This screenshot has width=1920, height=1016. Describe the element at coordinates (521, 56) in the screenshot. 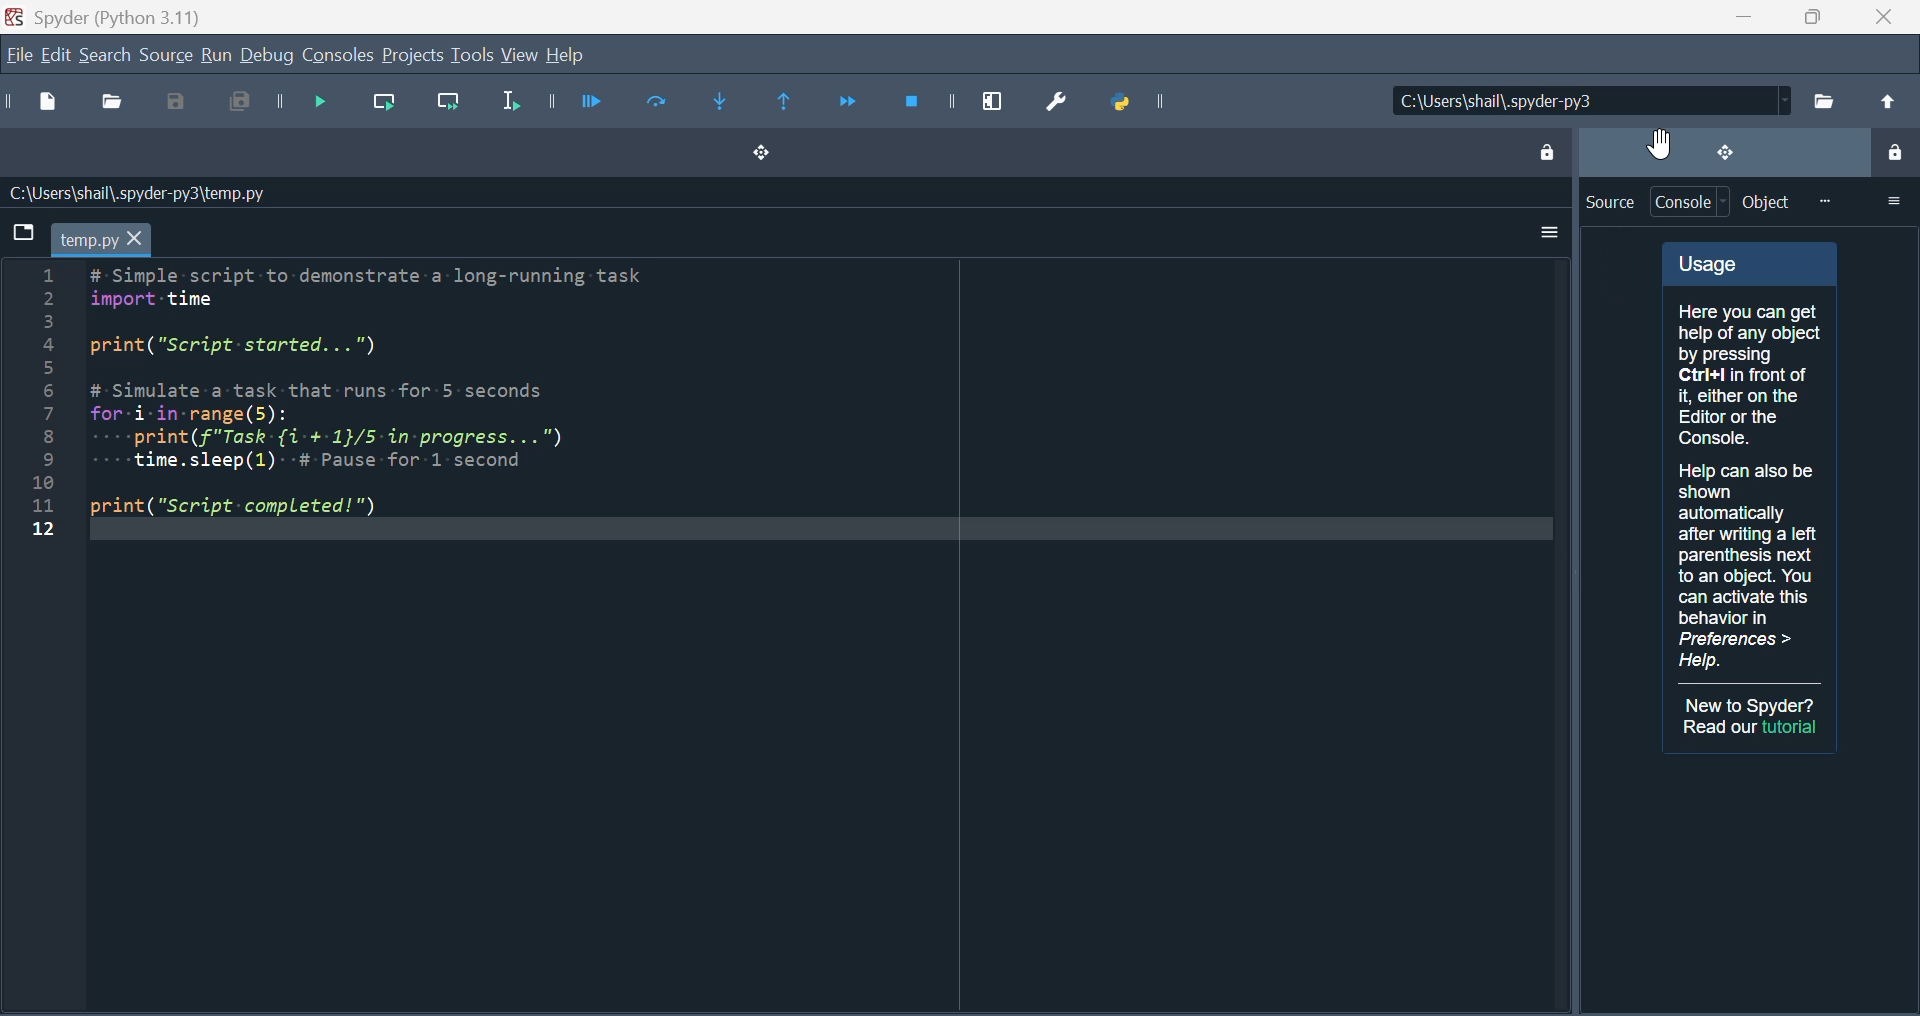

I see `view` at that location.